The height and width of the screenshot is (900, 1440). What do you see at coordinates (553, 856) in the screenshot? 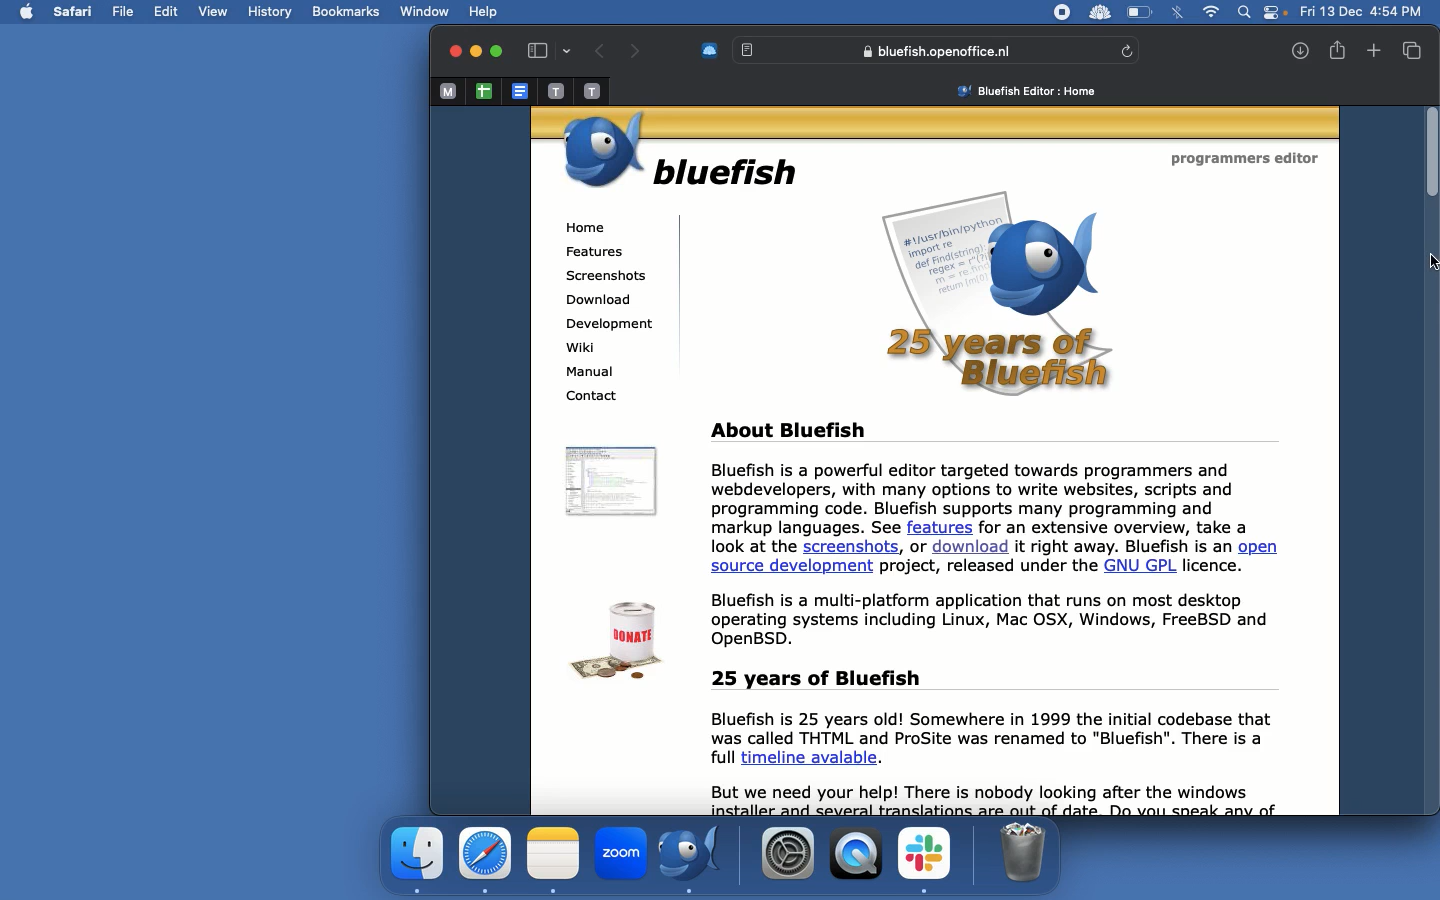
I see `Notes` at bounding box center [553, 856].